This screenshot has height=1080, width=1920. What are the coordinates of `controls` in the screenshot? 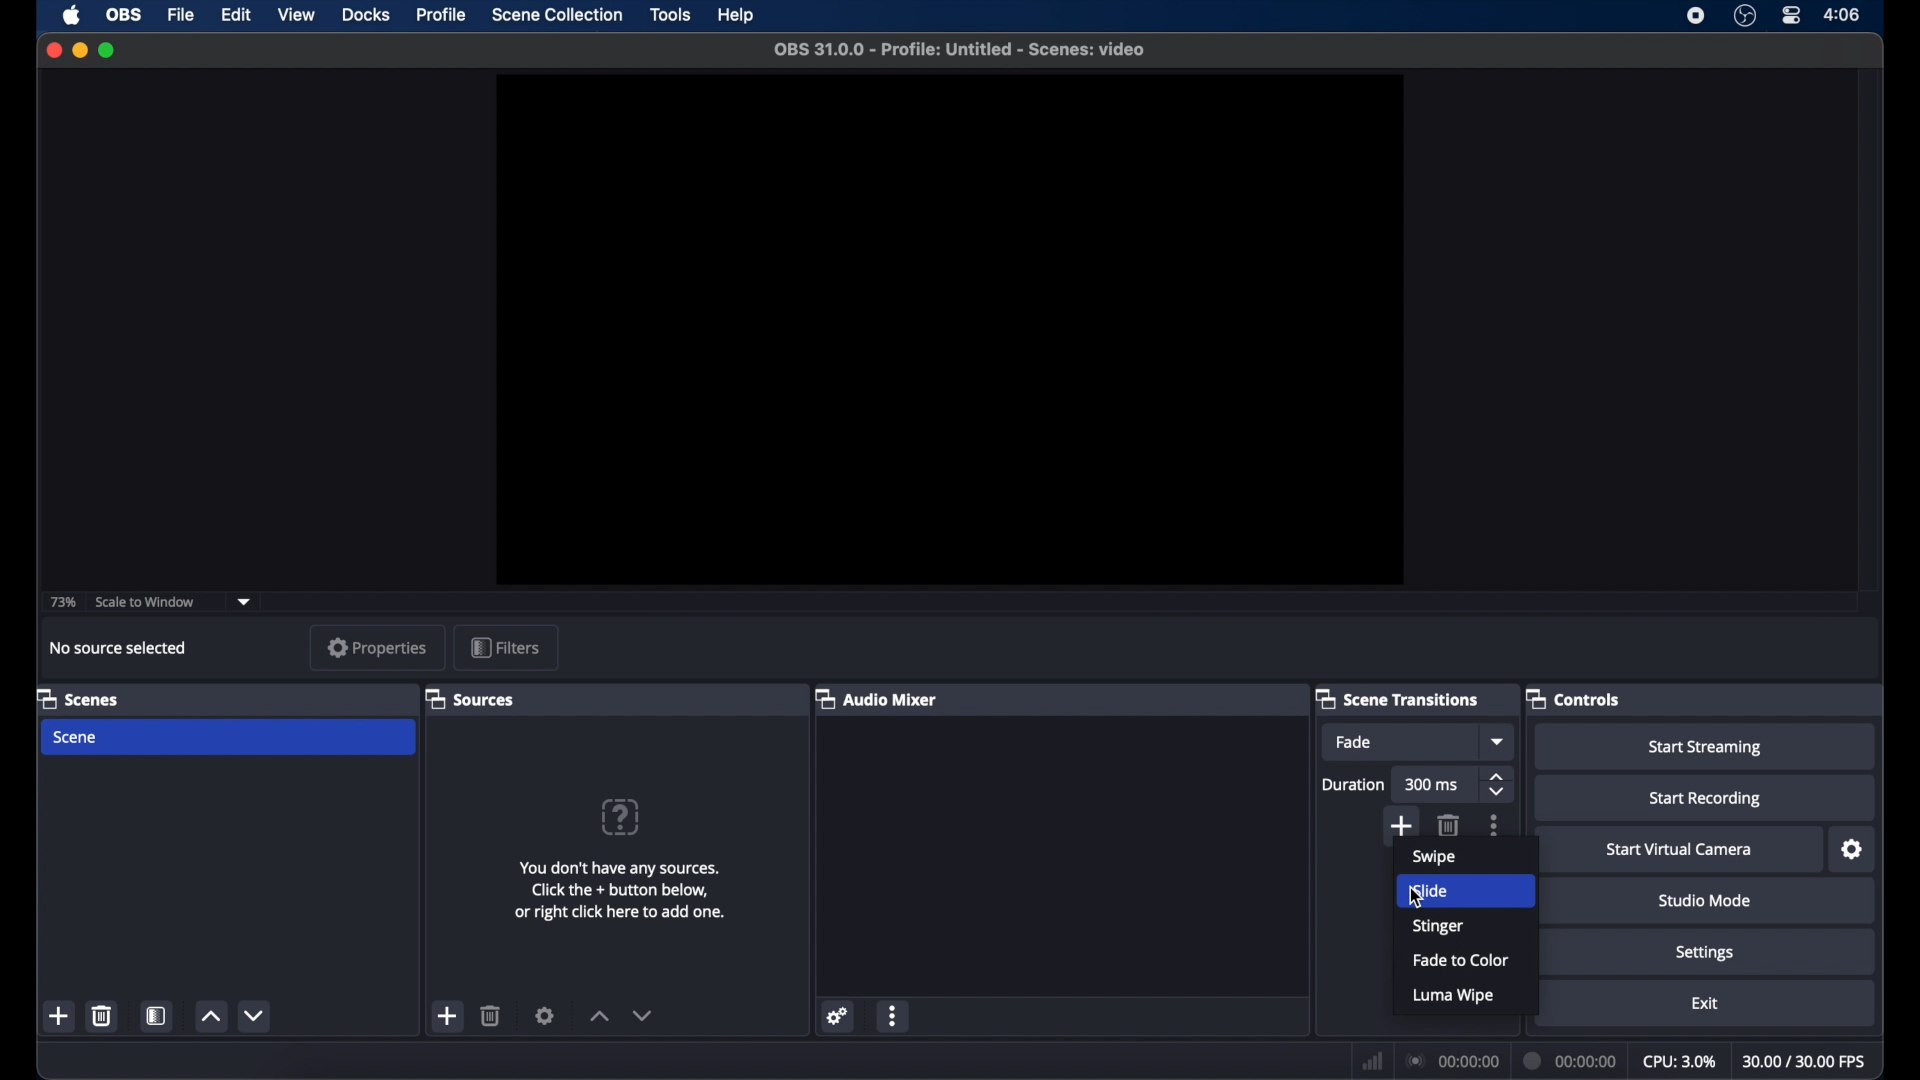 It's located at (1574, 700).